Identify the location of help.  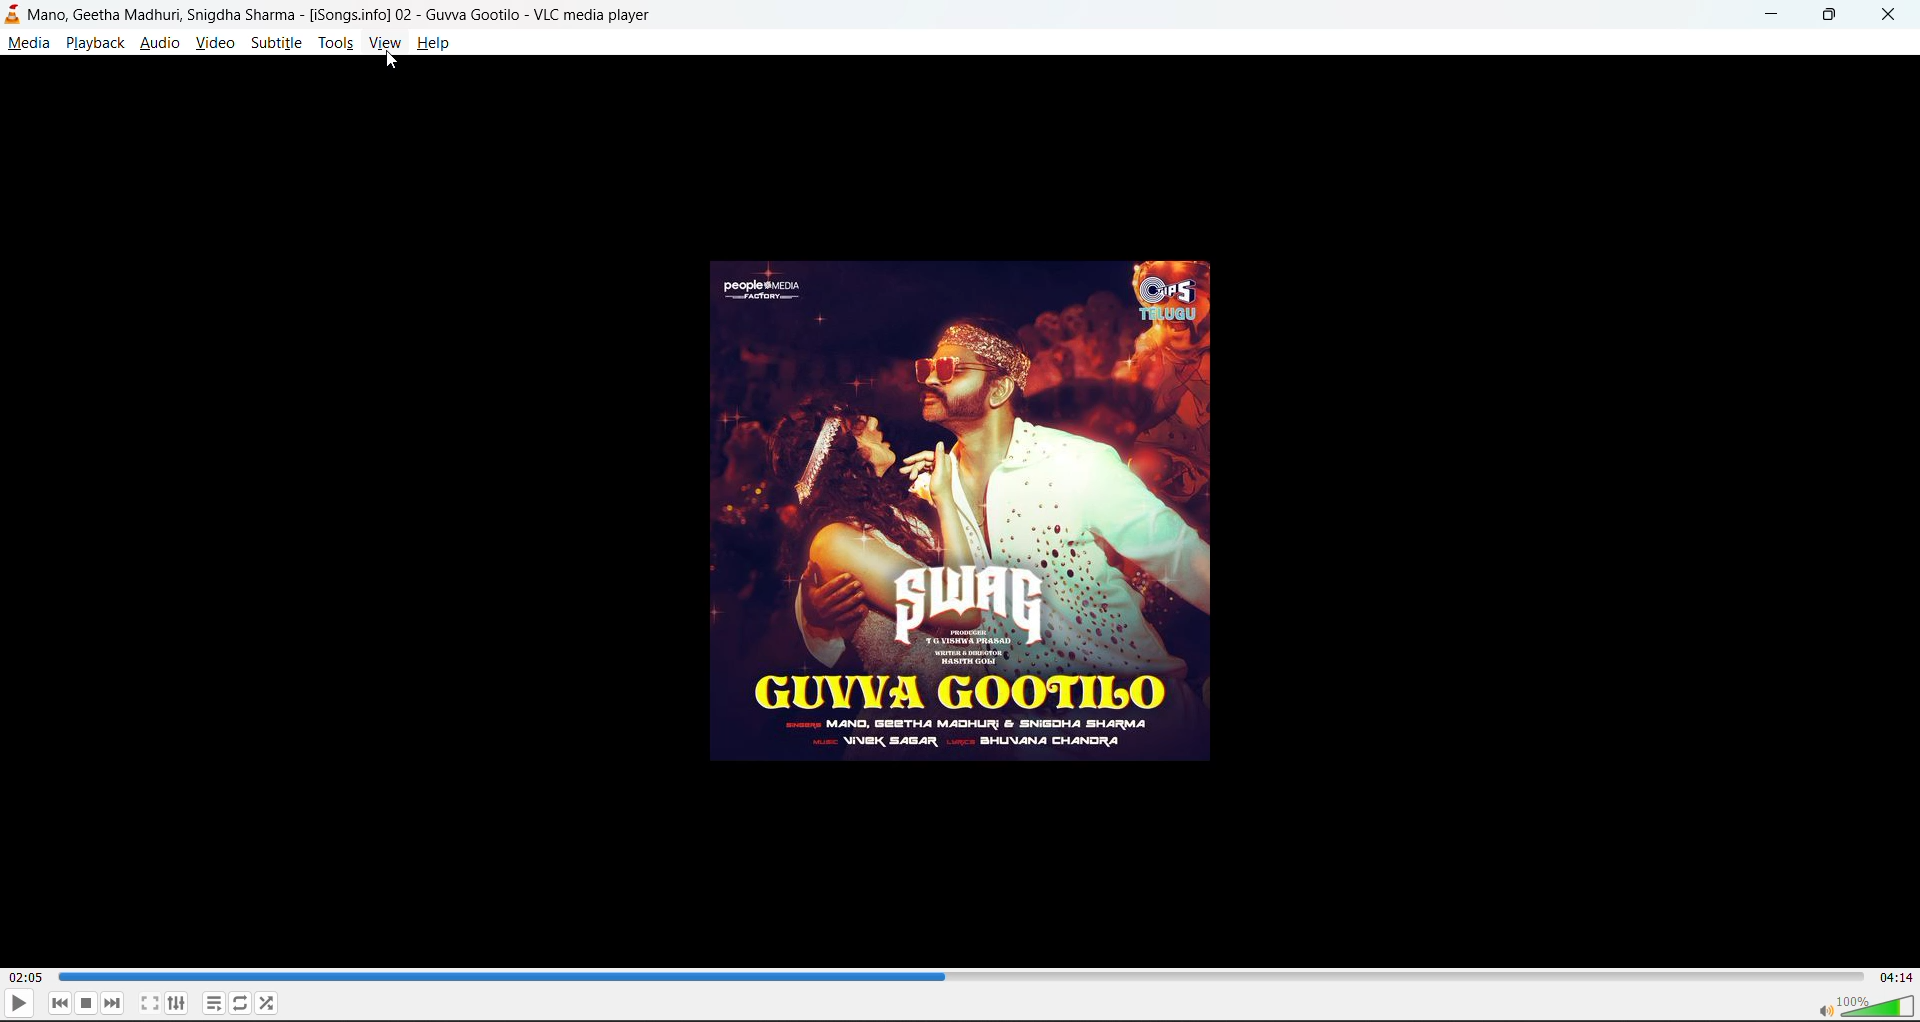
(433, 42).